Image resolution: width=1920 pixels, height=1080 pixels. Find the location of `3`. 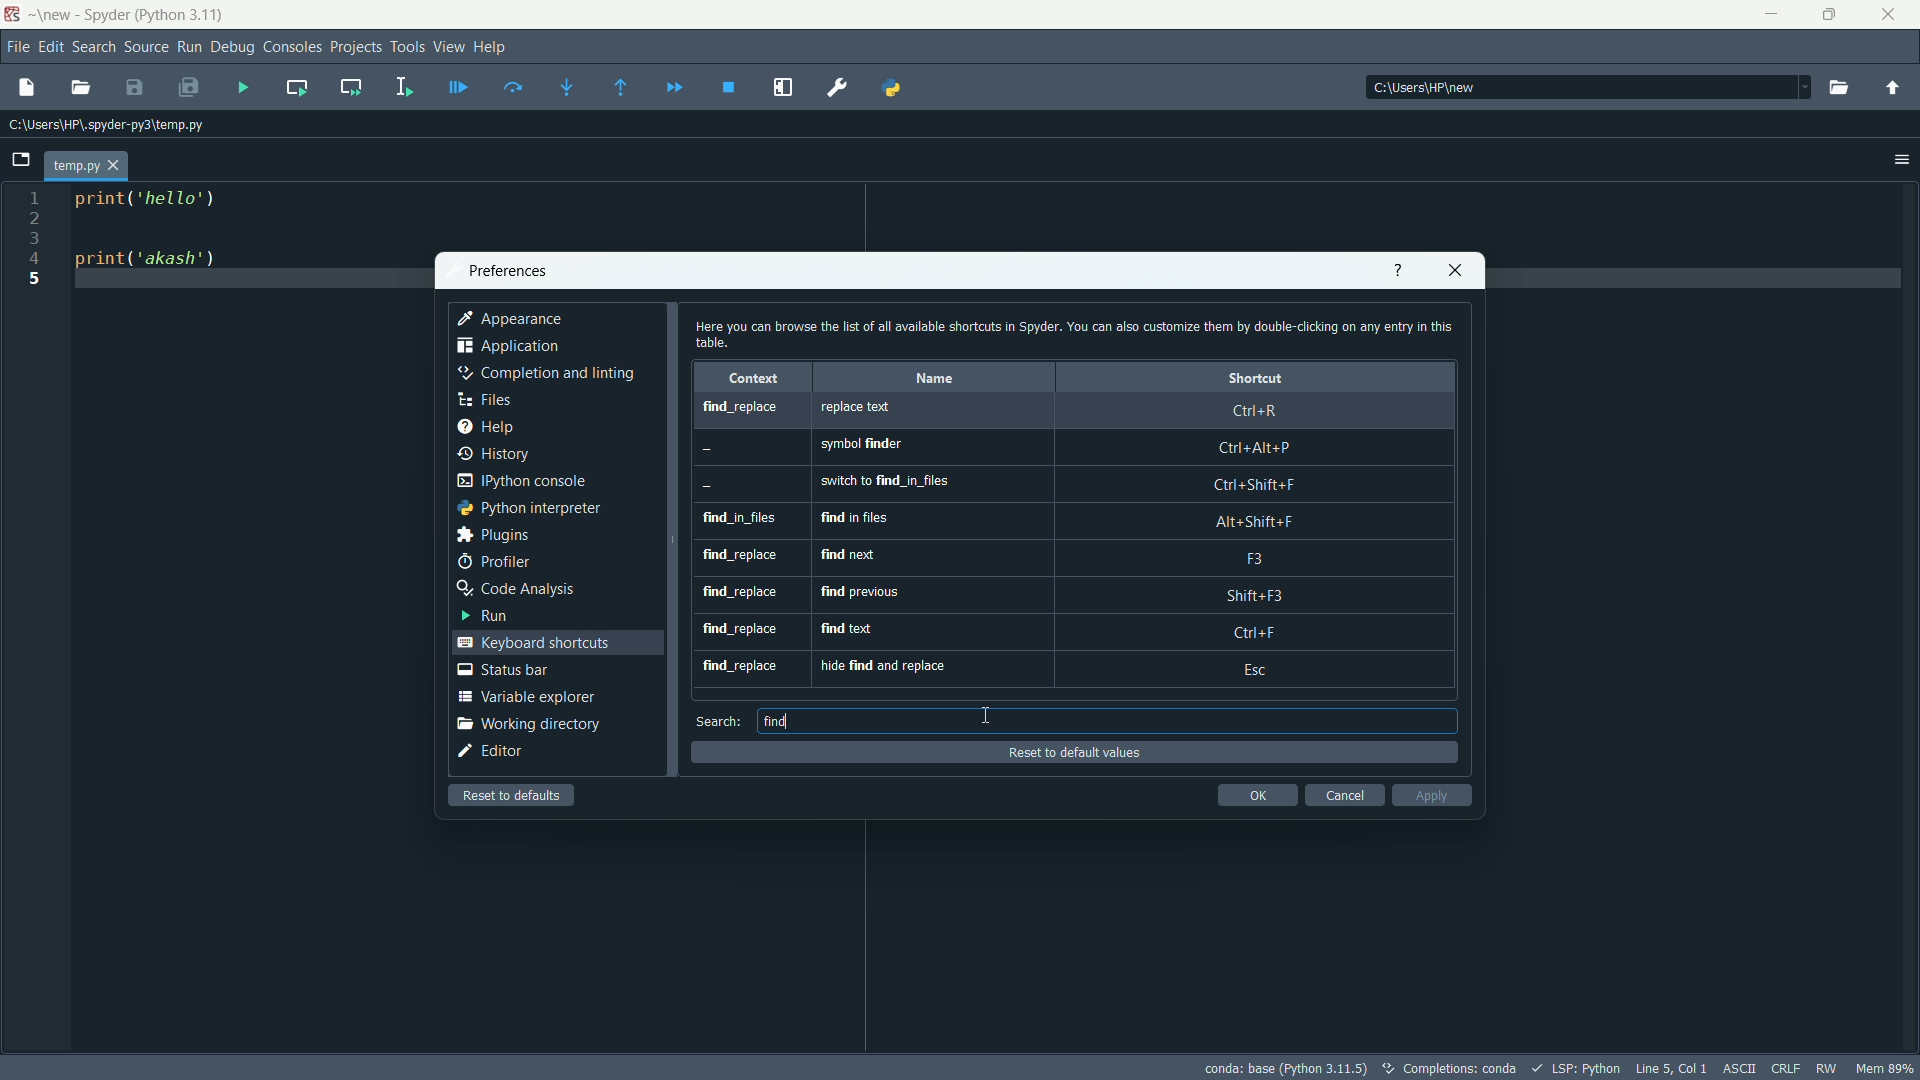

3 is located at coordinates (38, 242).